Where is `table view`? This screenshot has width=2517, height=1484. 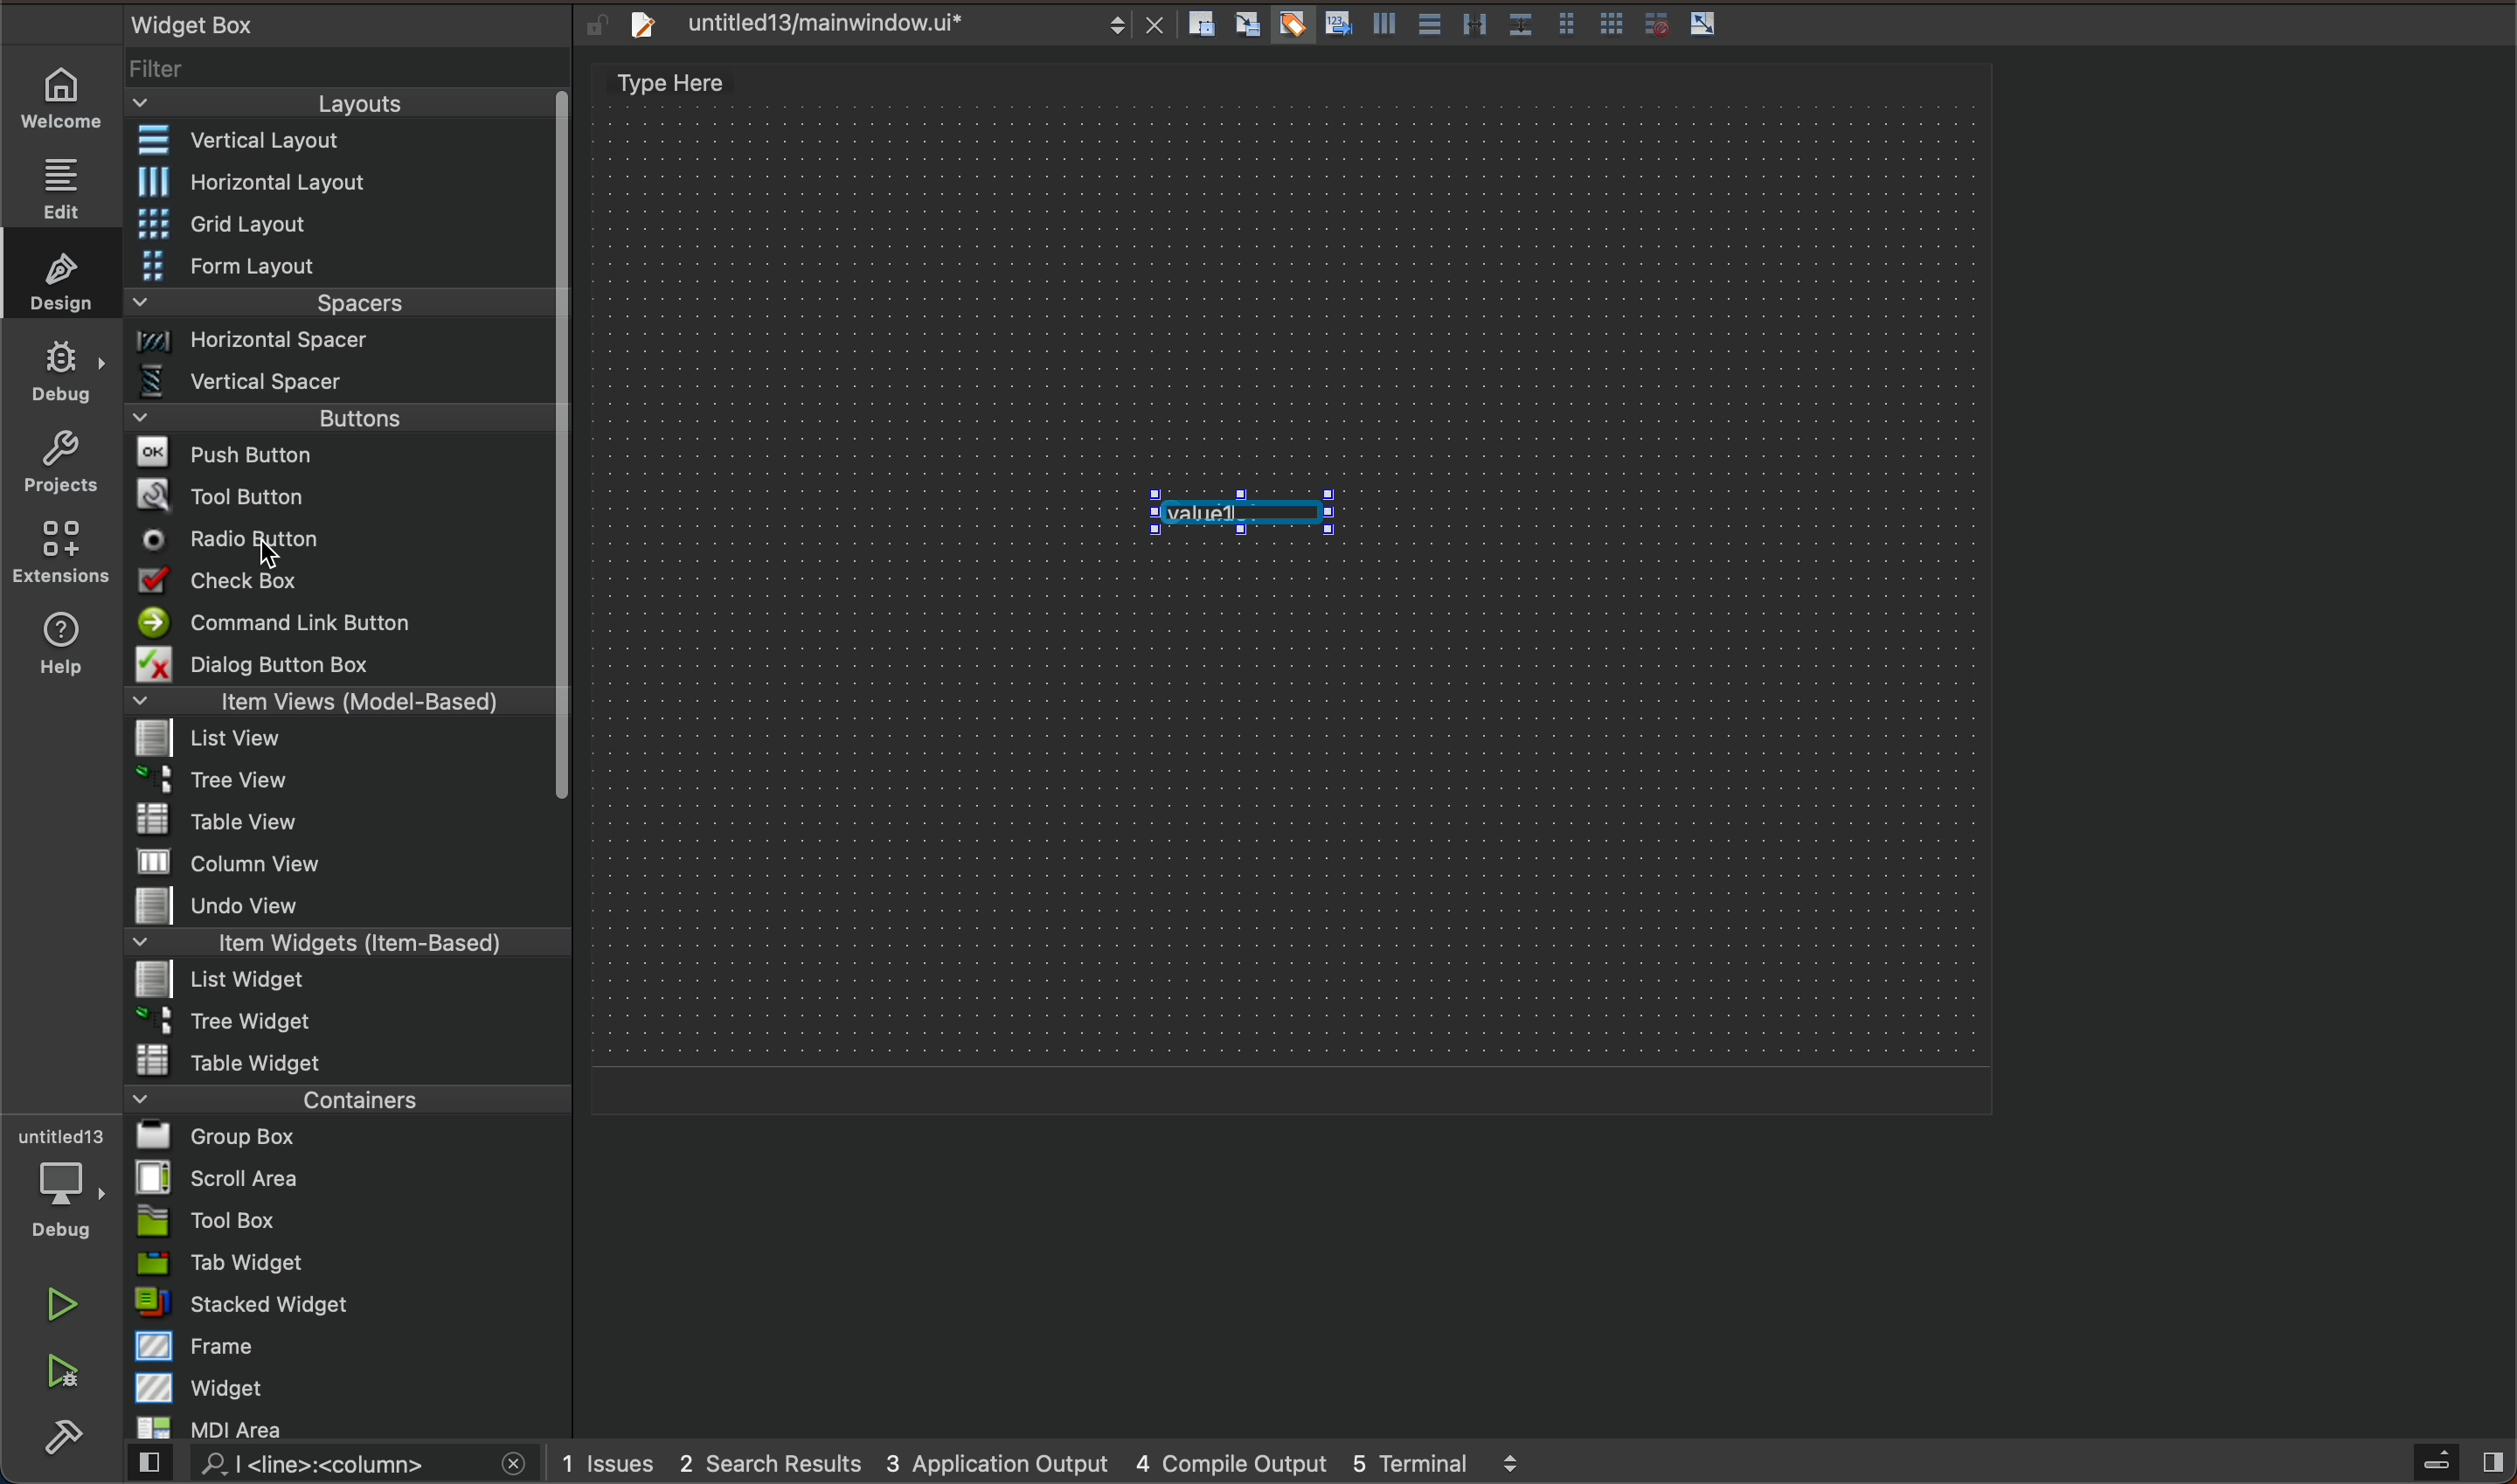
table view is located at coordinates (348, 822).